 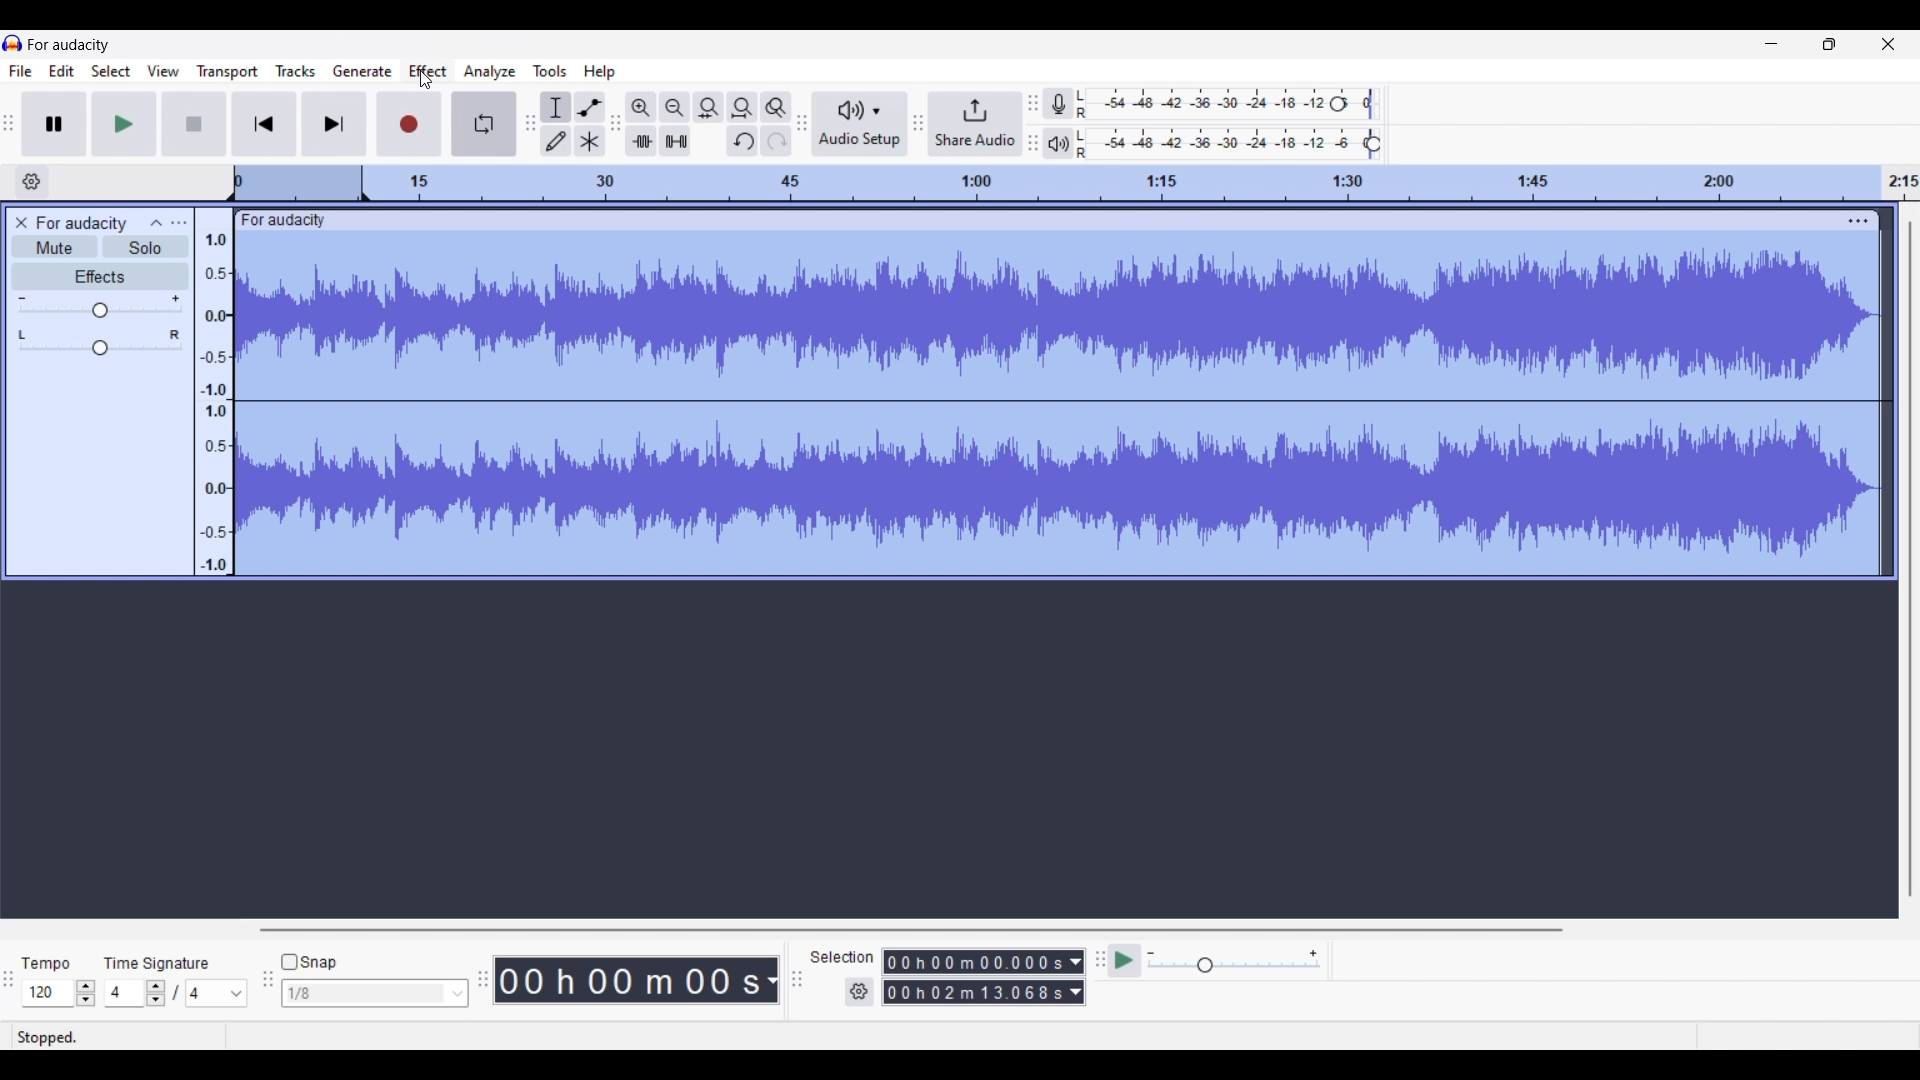 What do you see at coordinates (178, 222) in the screenshot?
I see `Open menu` at bounding box center [178, 222].